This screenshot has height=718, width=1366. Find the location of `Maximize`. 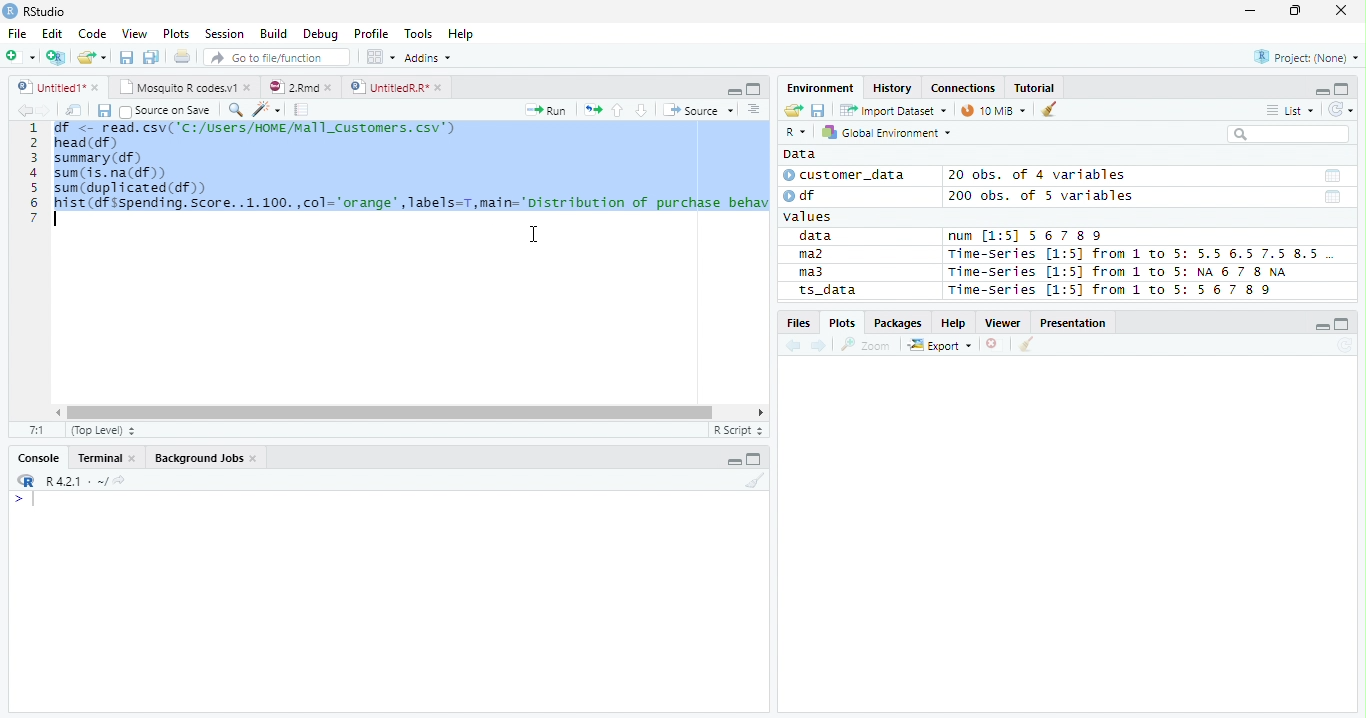

Maximize is located at coordinates (756, 460).